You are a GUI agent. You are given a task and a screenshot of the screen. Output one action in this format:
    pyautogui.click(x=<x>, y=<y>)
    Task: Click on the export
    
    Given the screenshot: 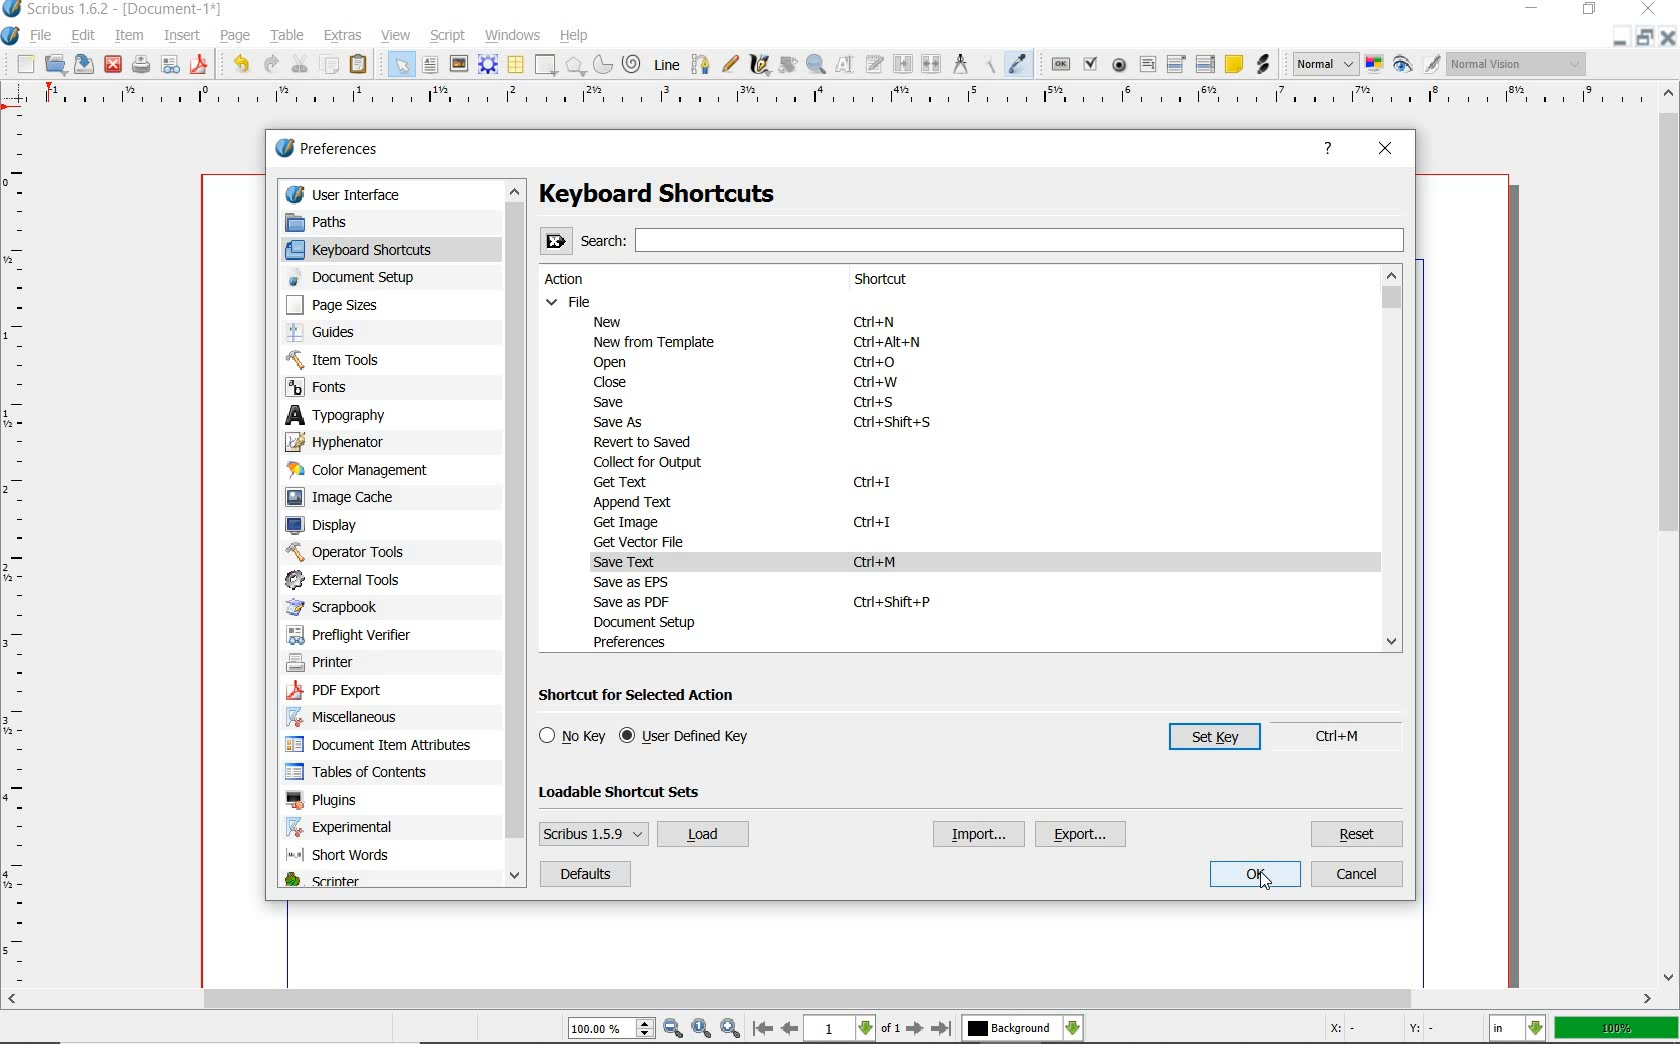 What is the action you would take?
    pyautogui.click(x=1082, y=835)
    